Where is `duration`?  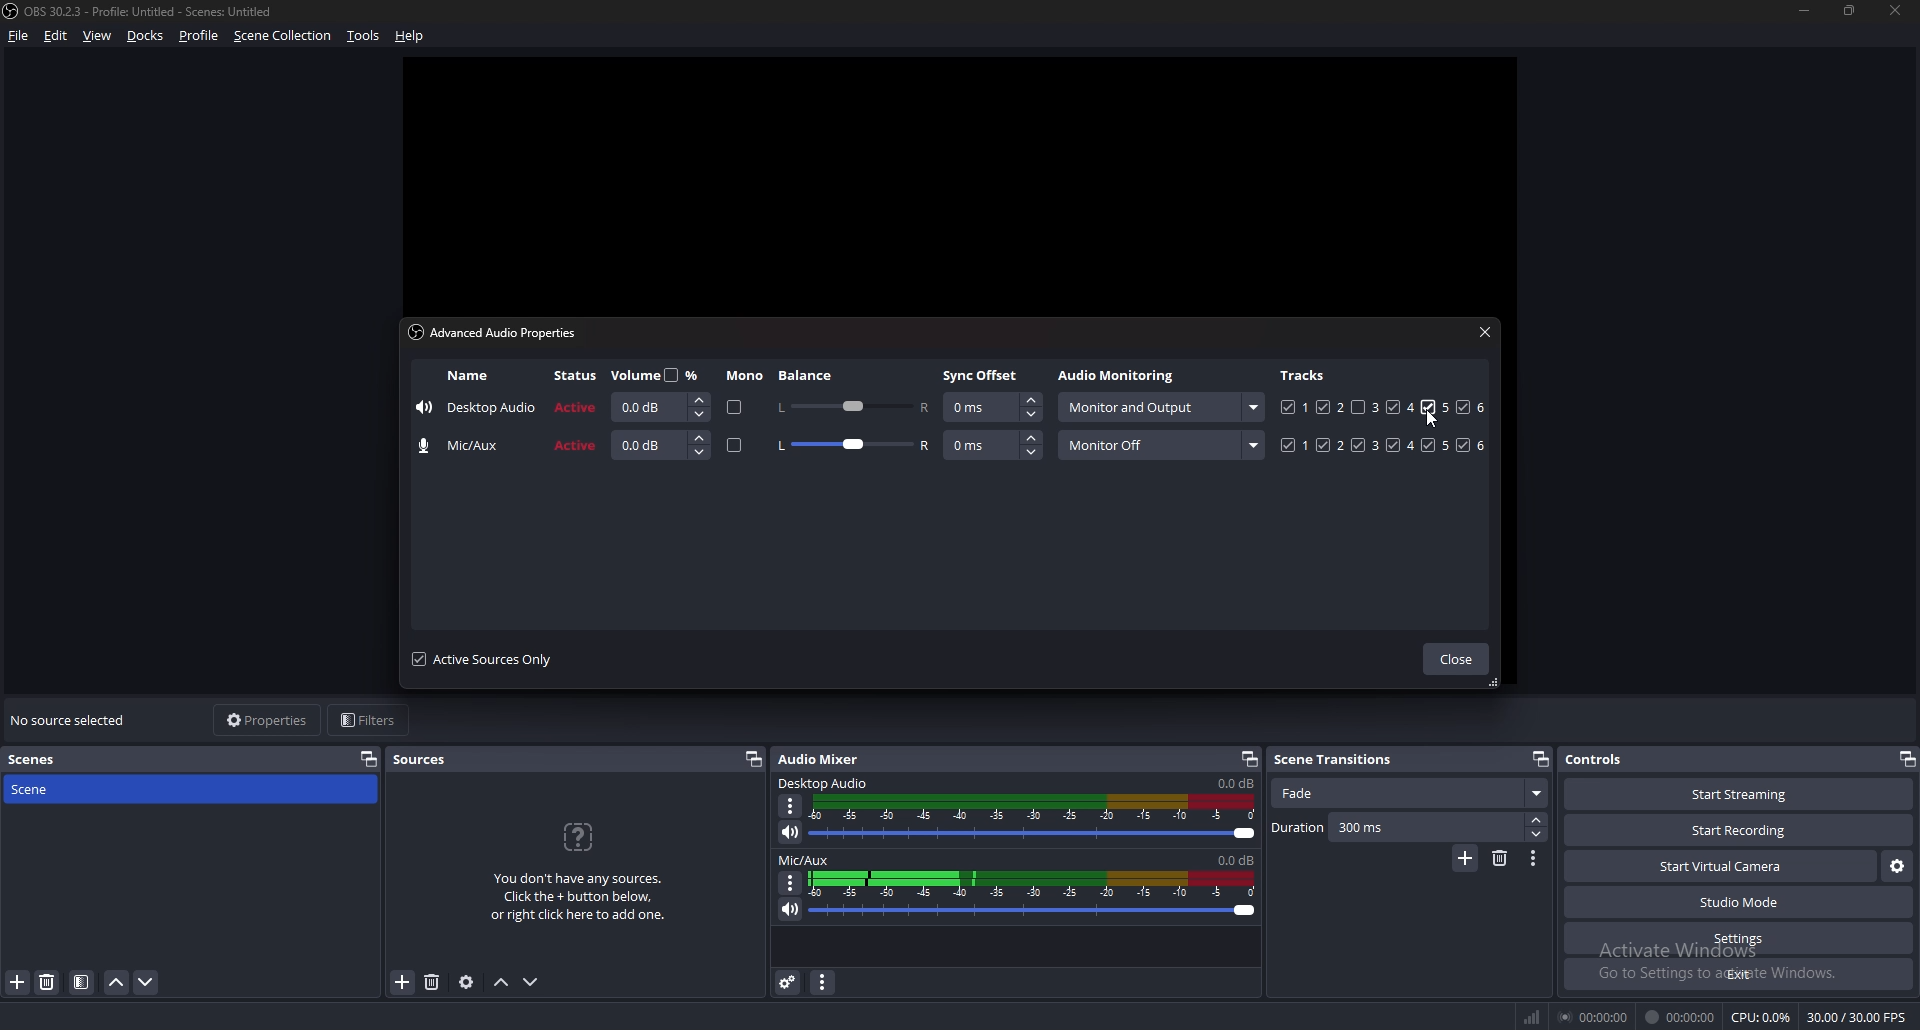 duration is located at coordinates (1396, 828).